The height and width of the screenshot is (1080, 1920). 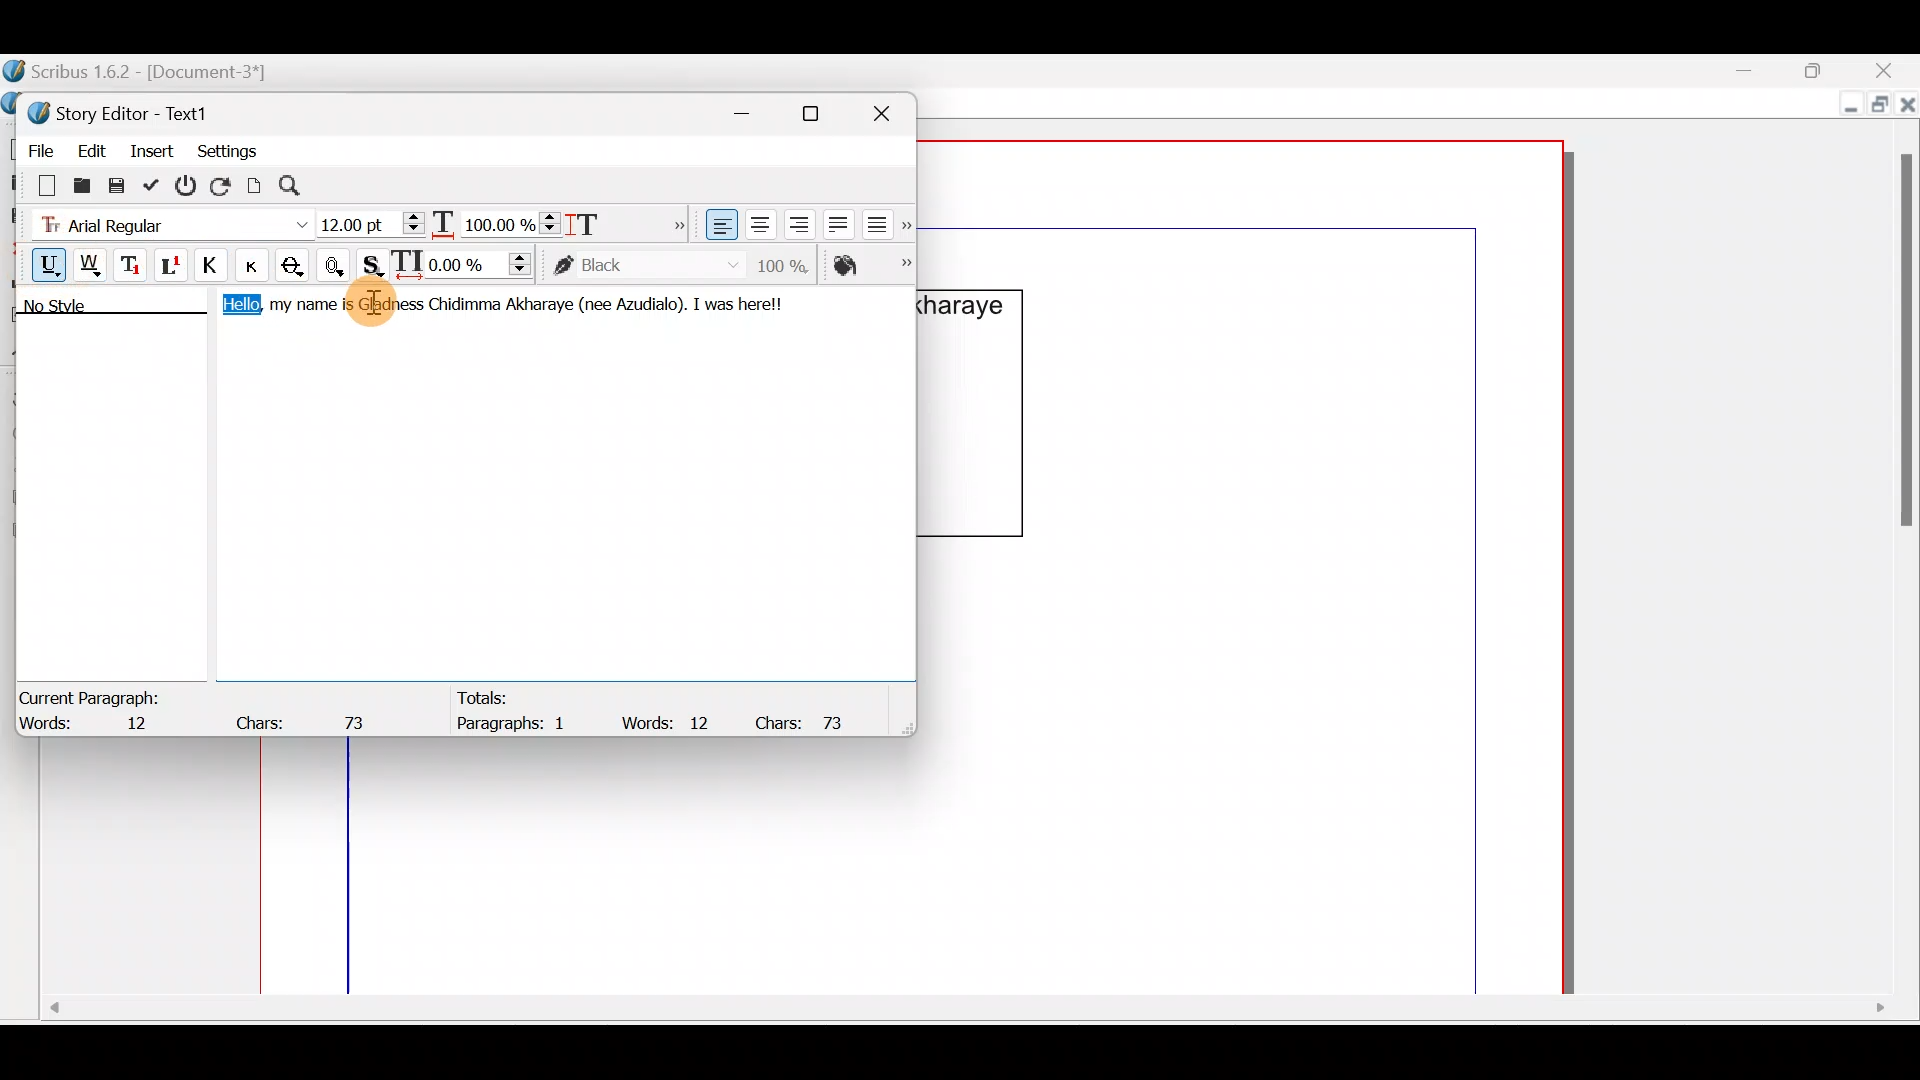 I want to click on Strike out, so click(x=298, y=266).